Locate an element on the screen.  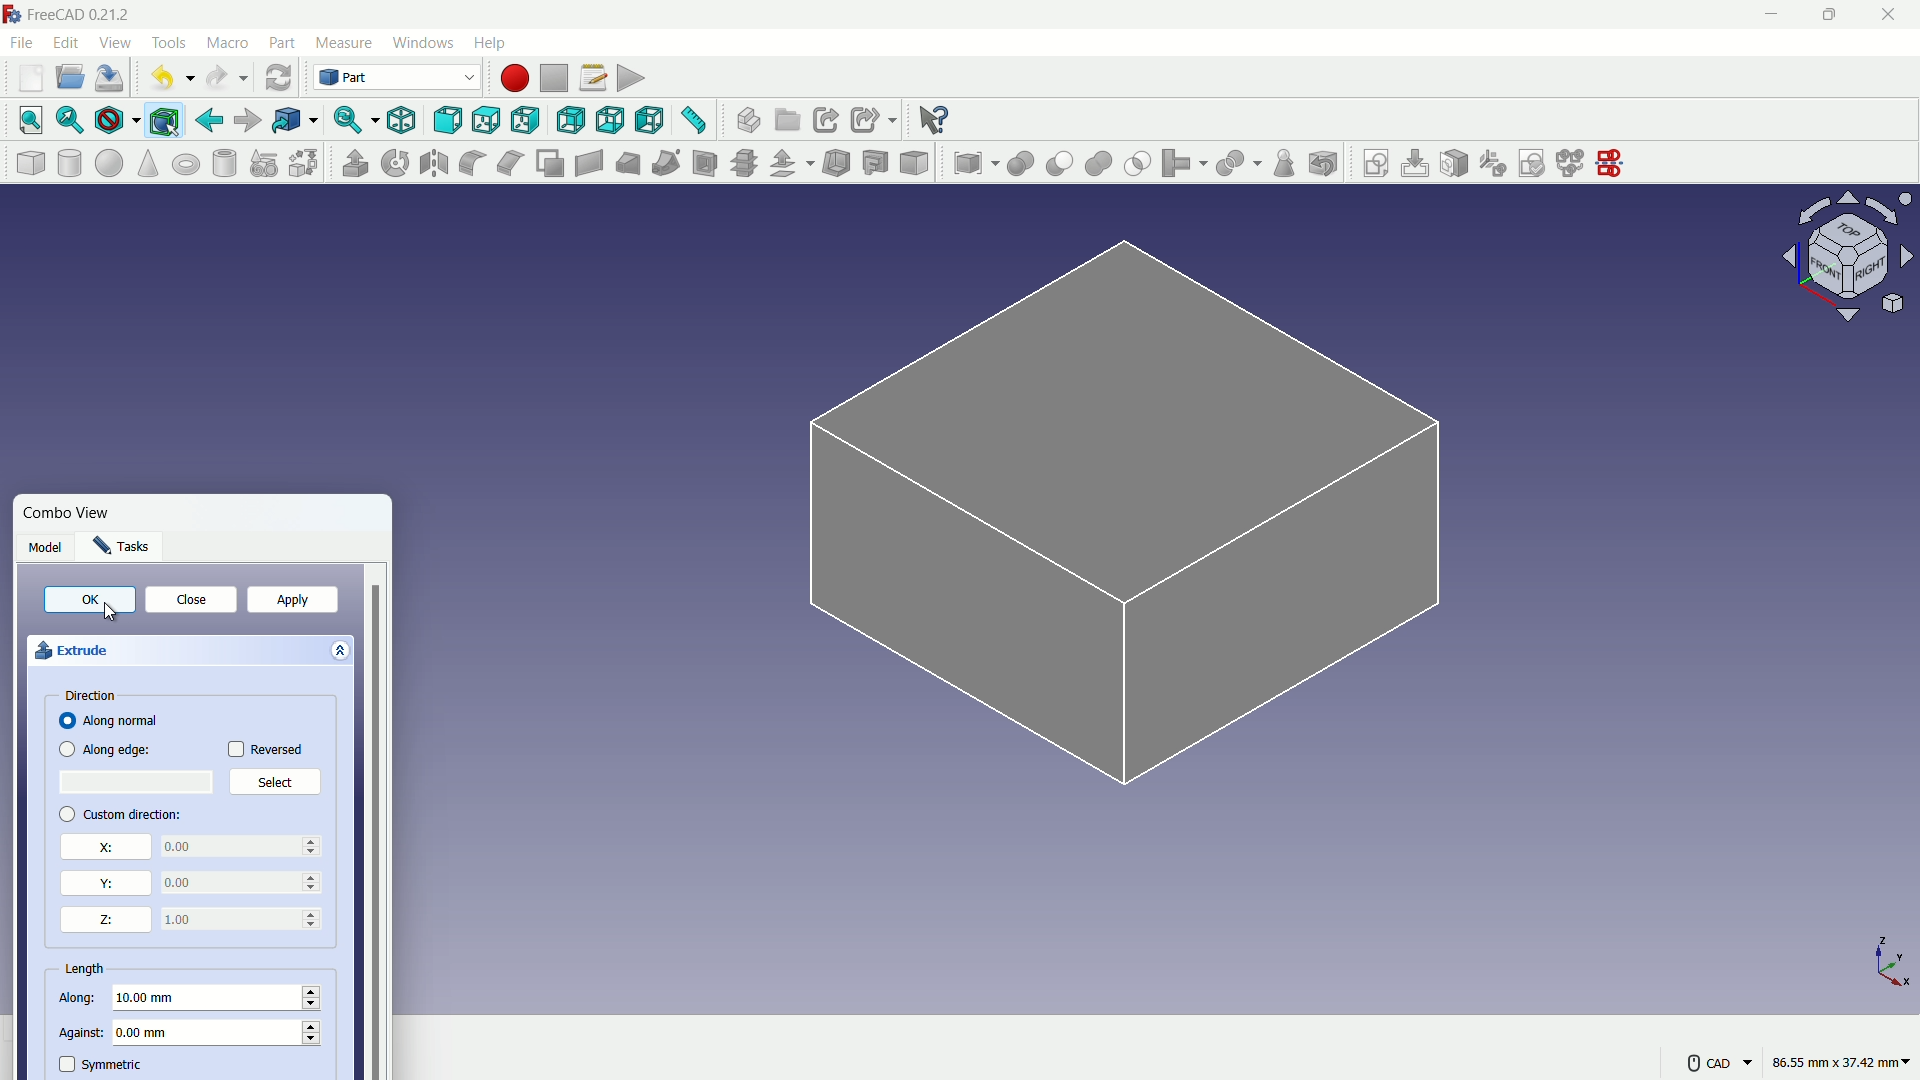
make face from wires is located at coordinates (551, 163).